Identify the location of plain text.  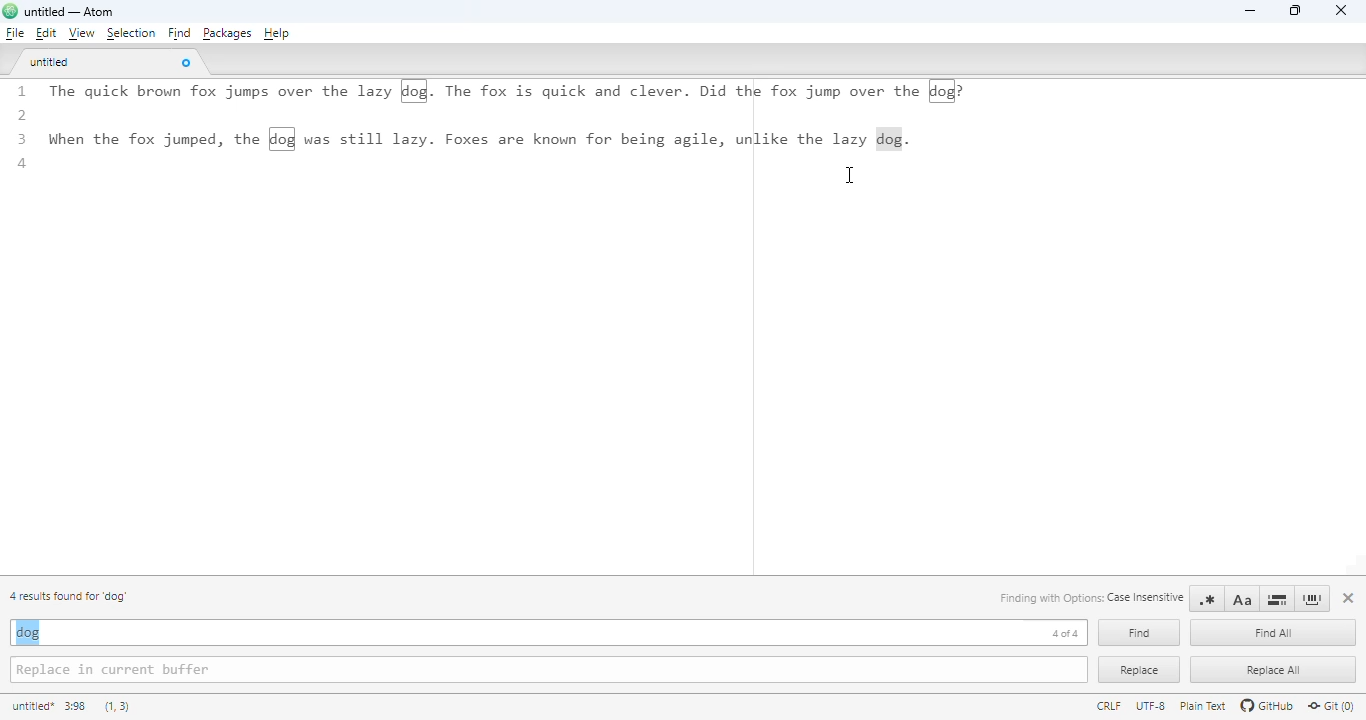
(1204, 706).